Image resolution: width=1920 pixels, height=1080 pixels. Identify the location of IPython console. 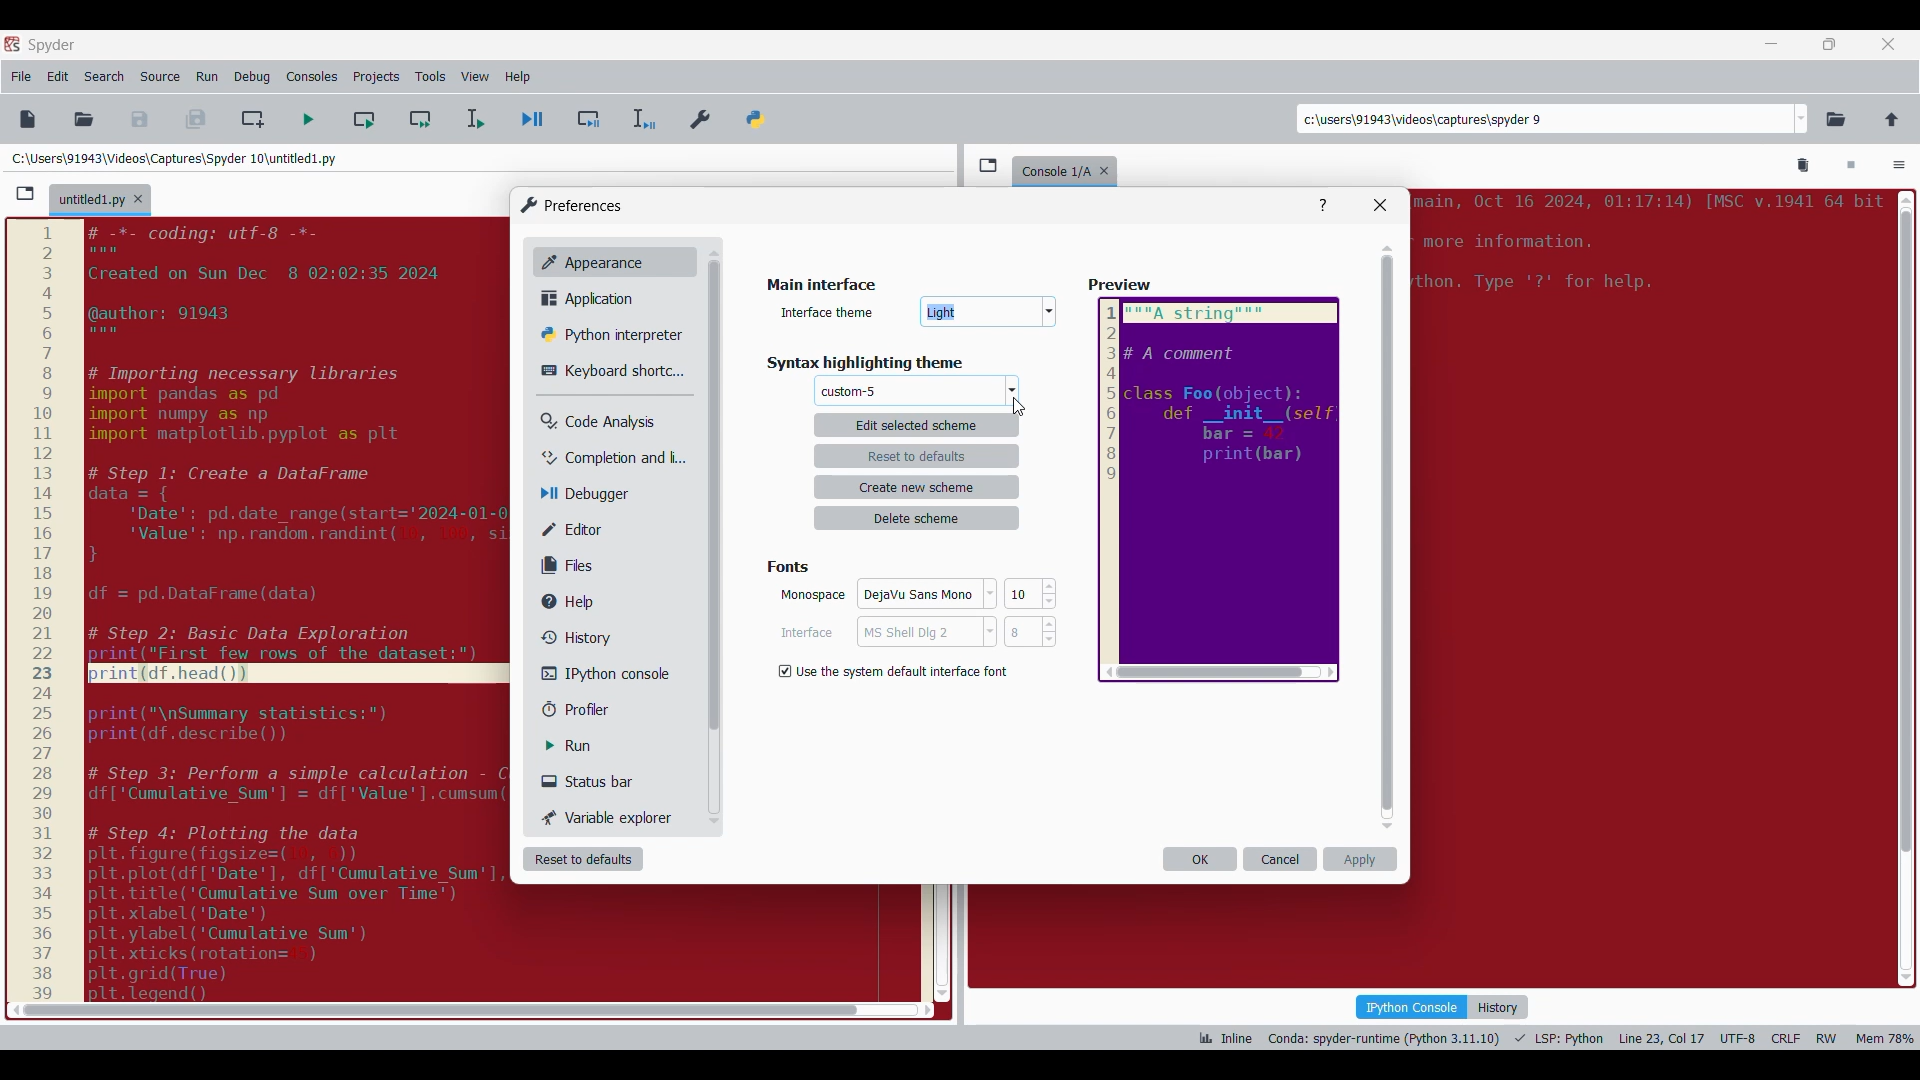
(1411, 1006).